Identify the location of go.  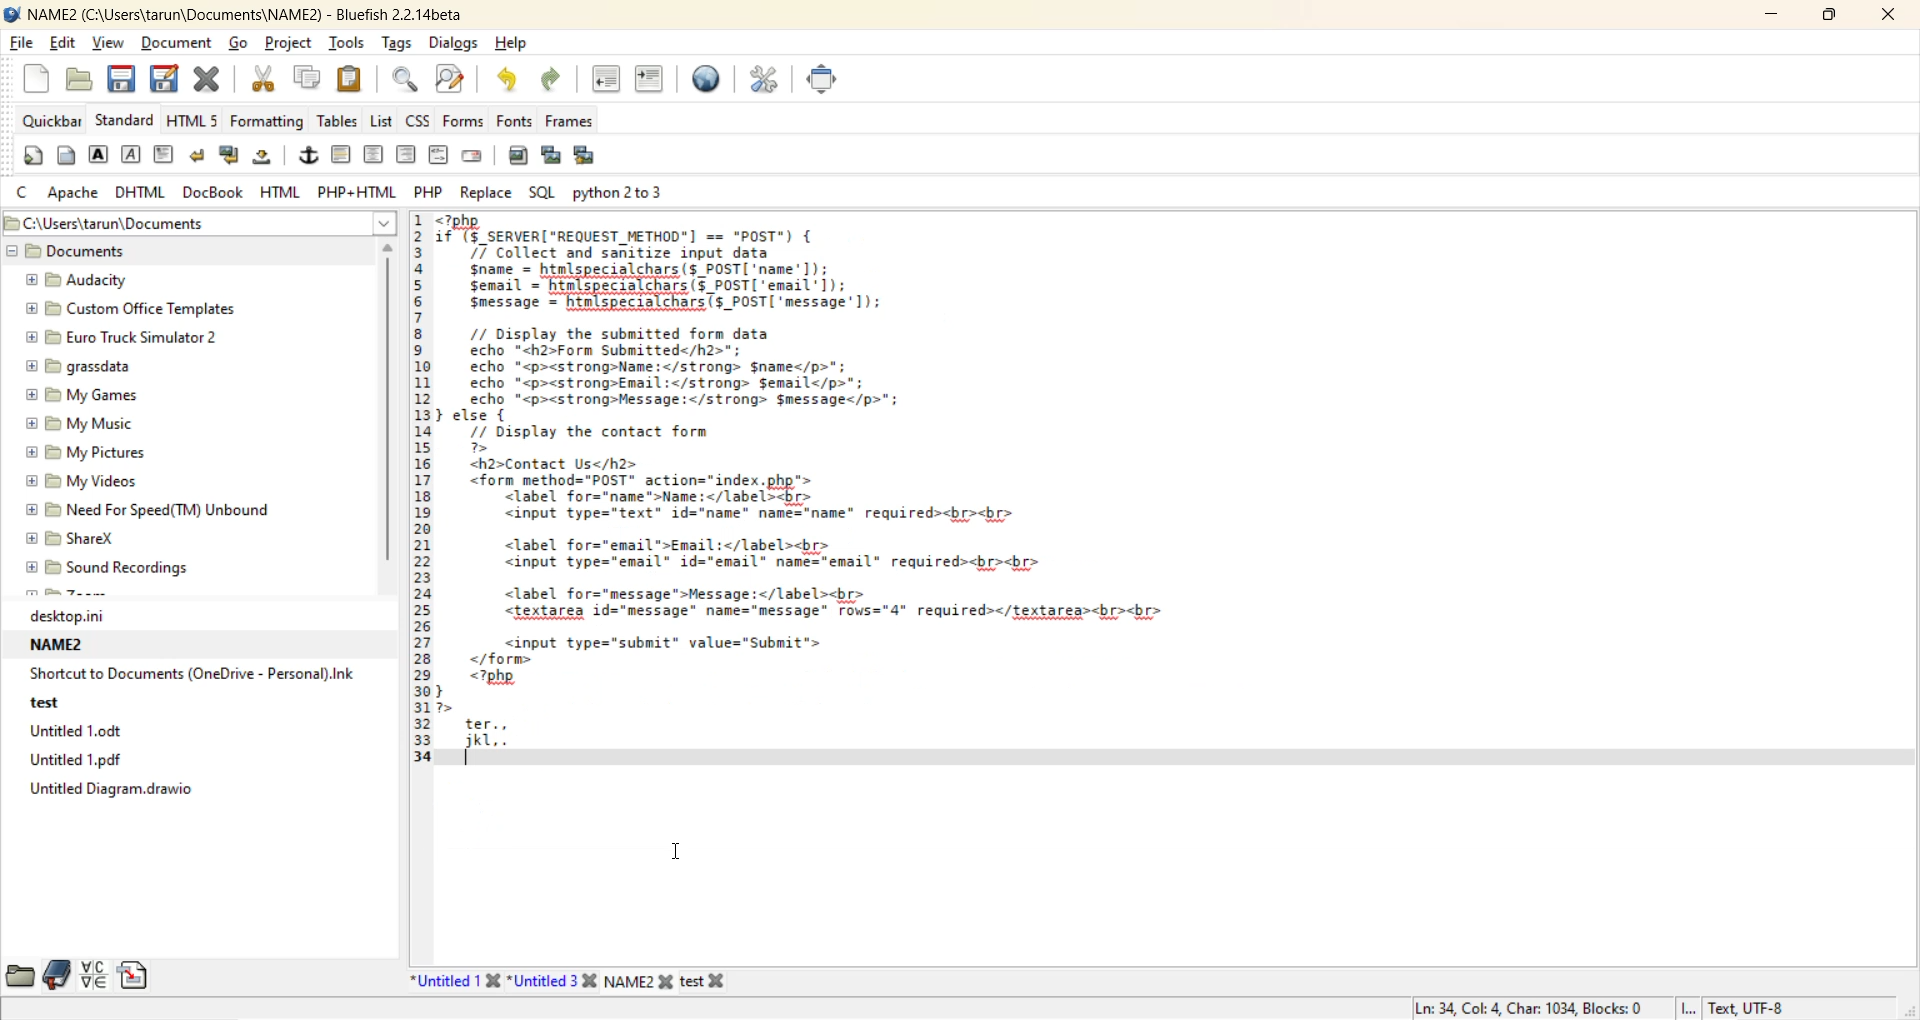
(243, 45).